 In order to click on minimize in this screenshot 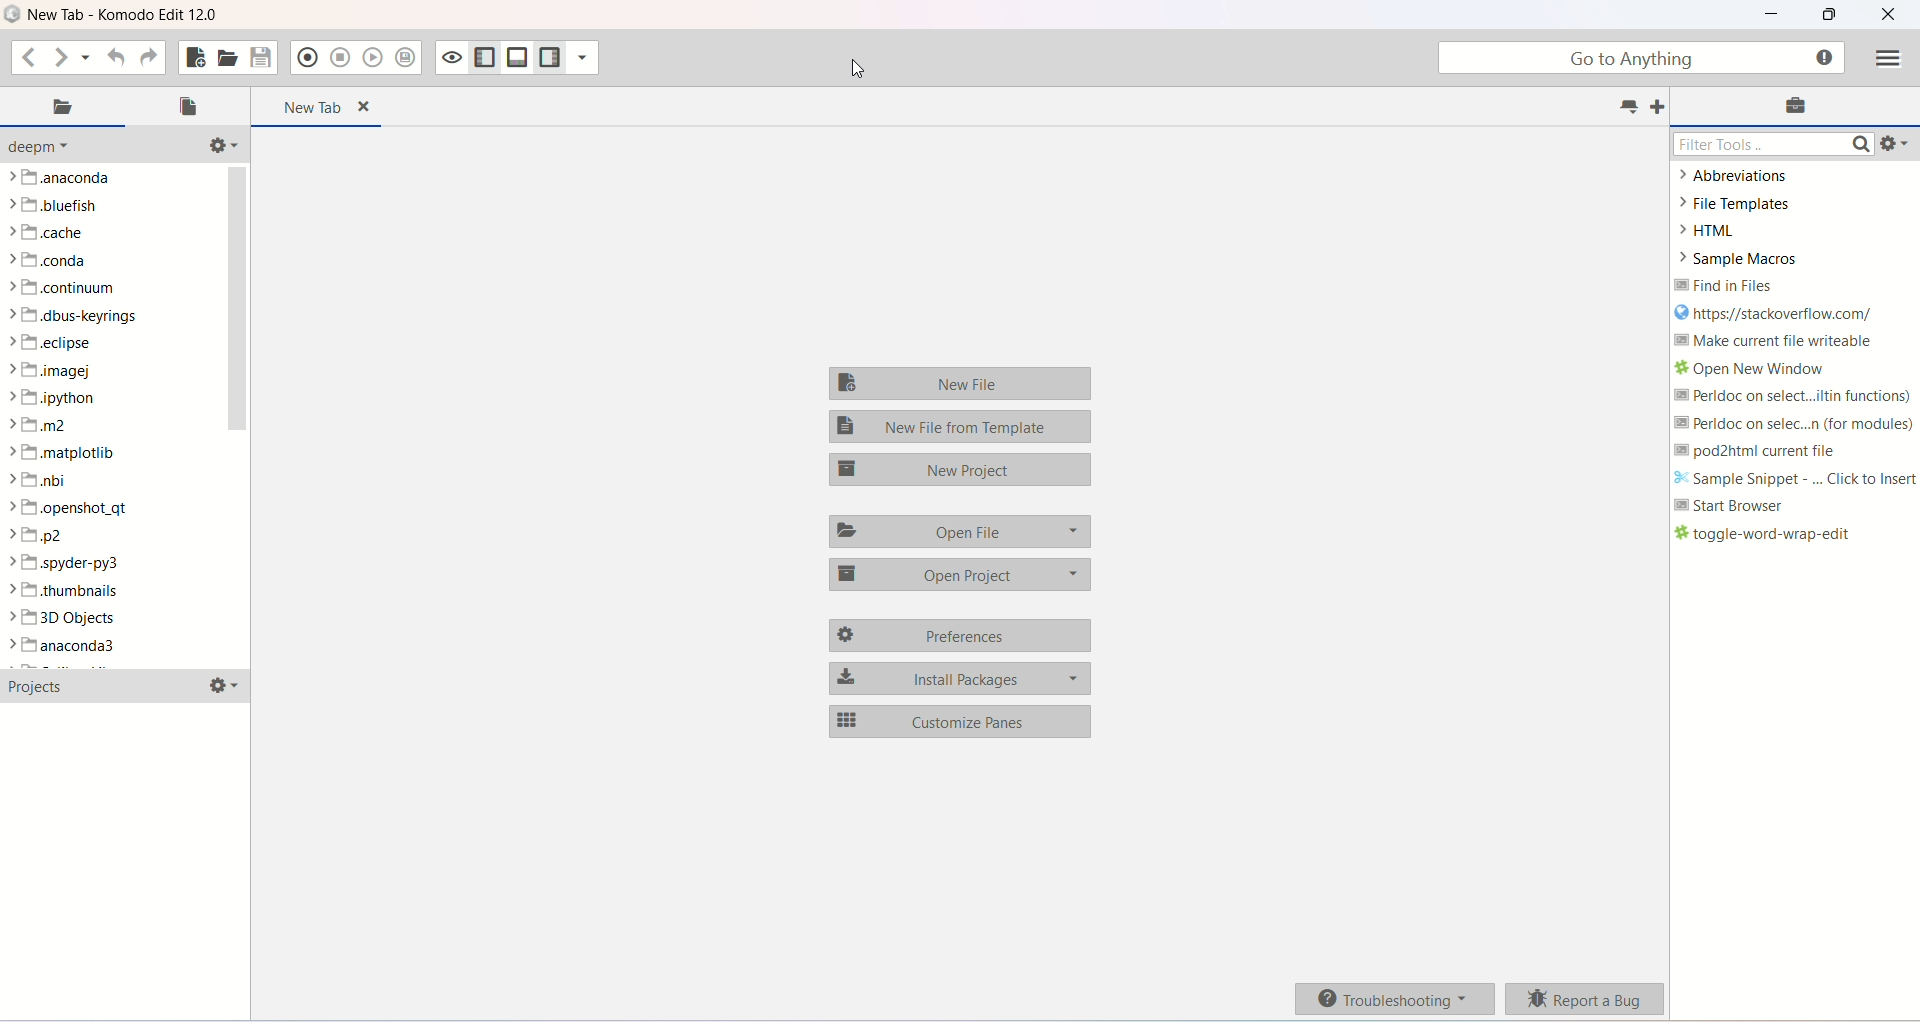, I will do `click(1775, 14)`.